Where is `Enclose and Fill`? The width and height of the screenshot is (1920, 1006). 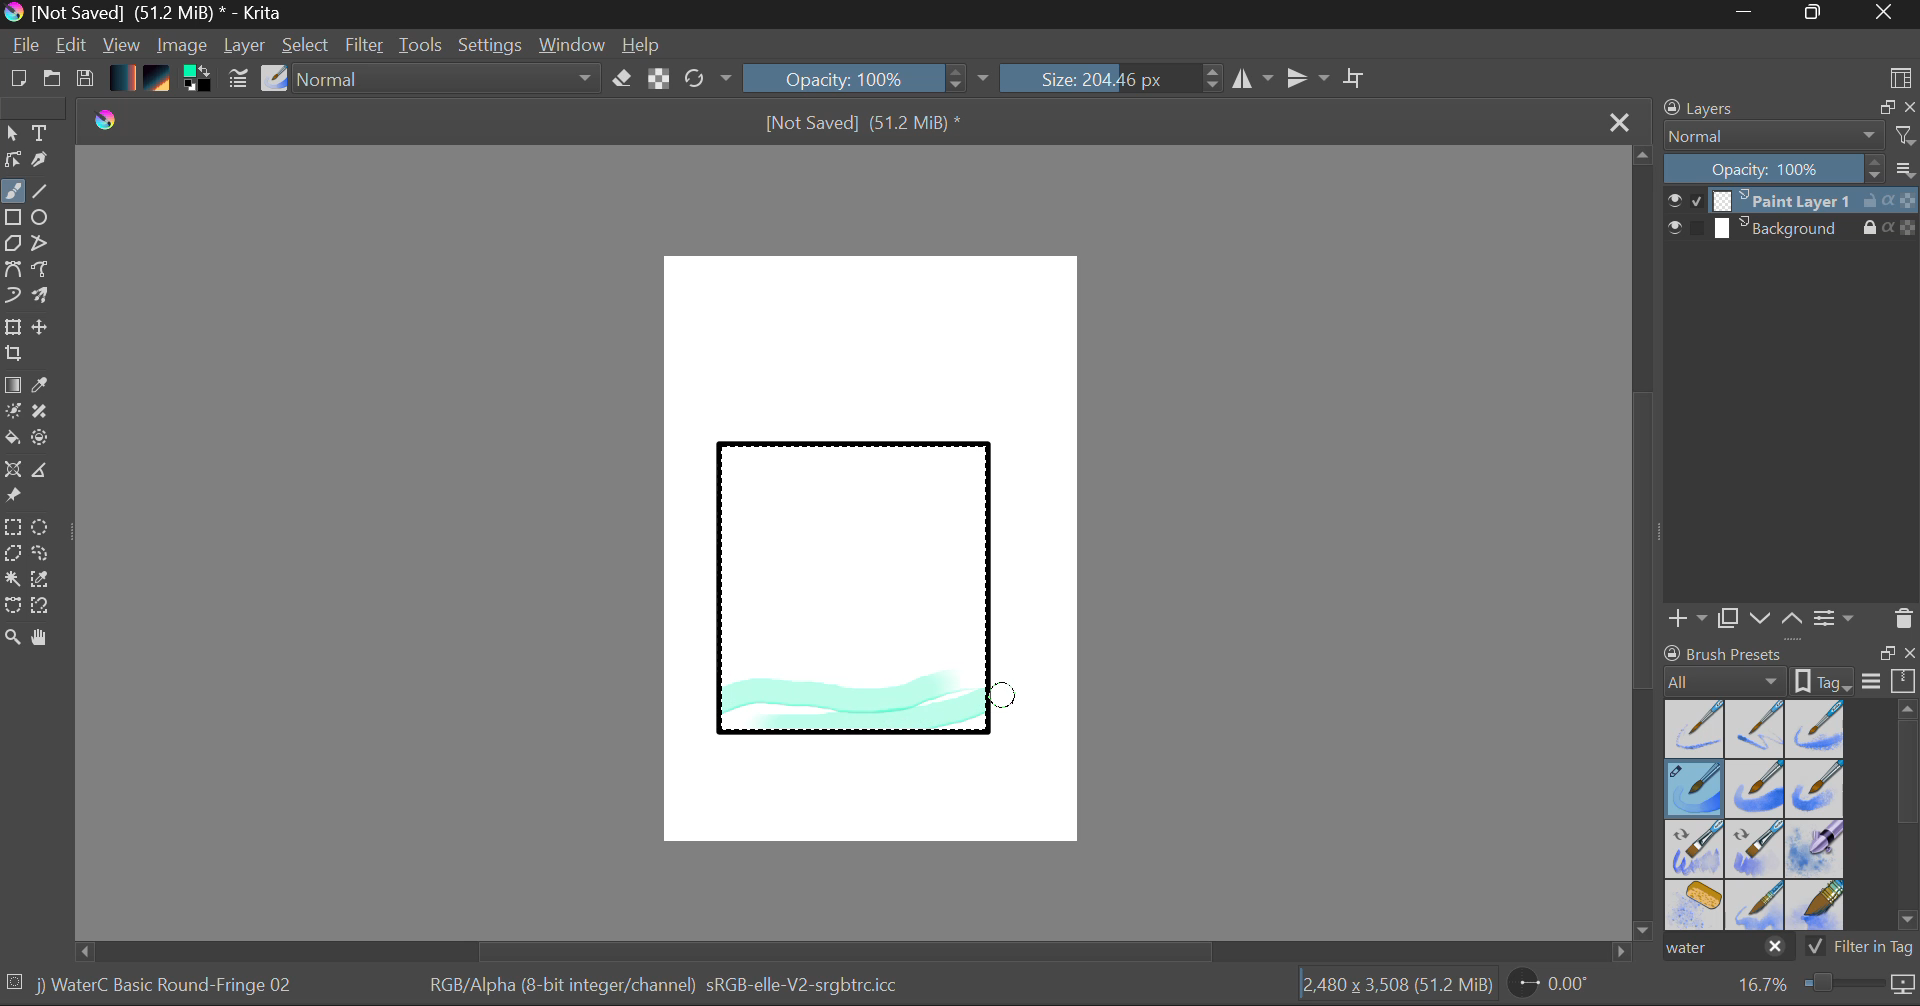
Enclose and Fill is located at coordinates (44, 440).